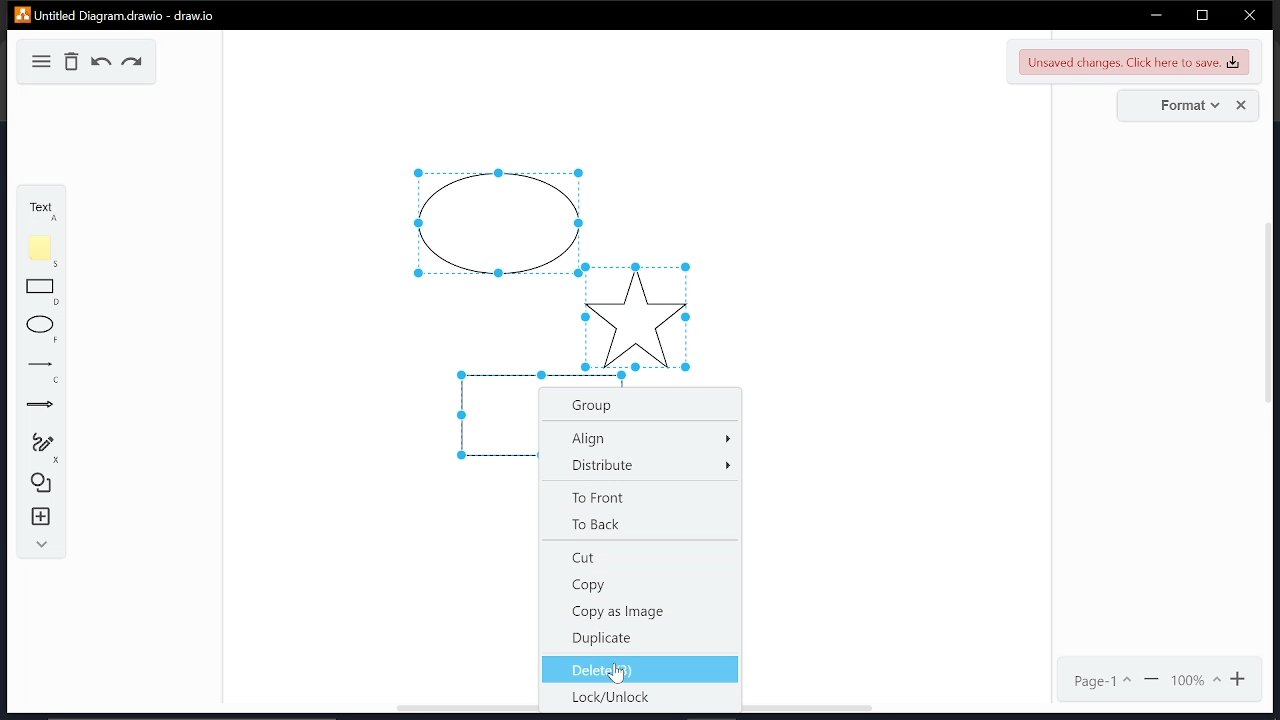 Image resolution: width=1280 pixels, height=720 pixels. I want to click on note, so click(44, 251).